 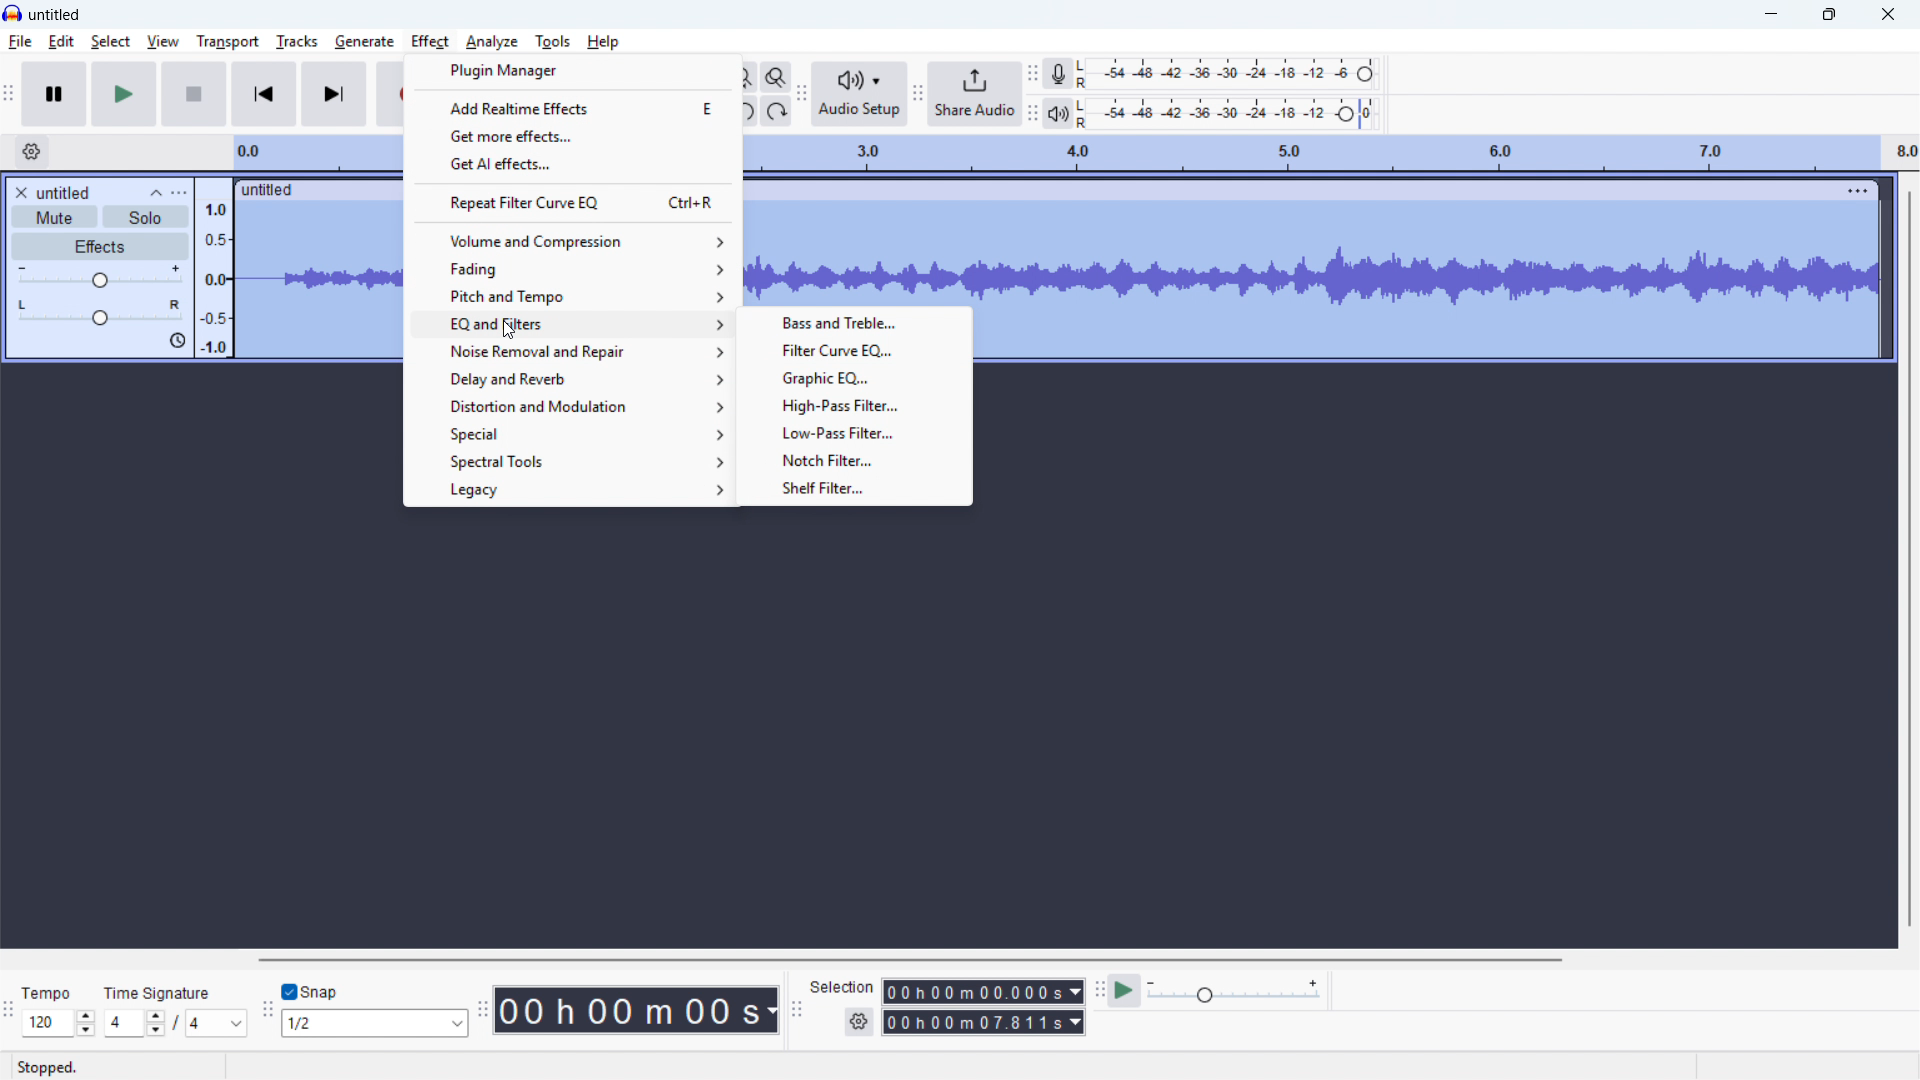 What do you see at coordinates (746, 111) in the screenshot?
I see `Undo ` at bounding box center [746, 111].